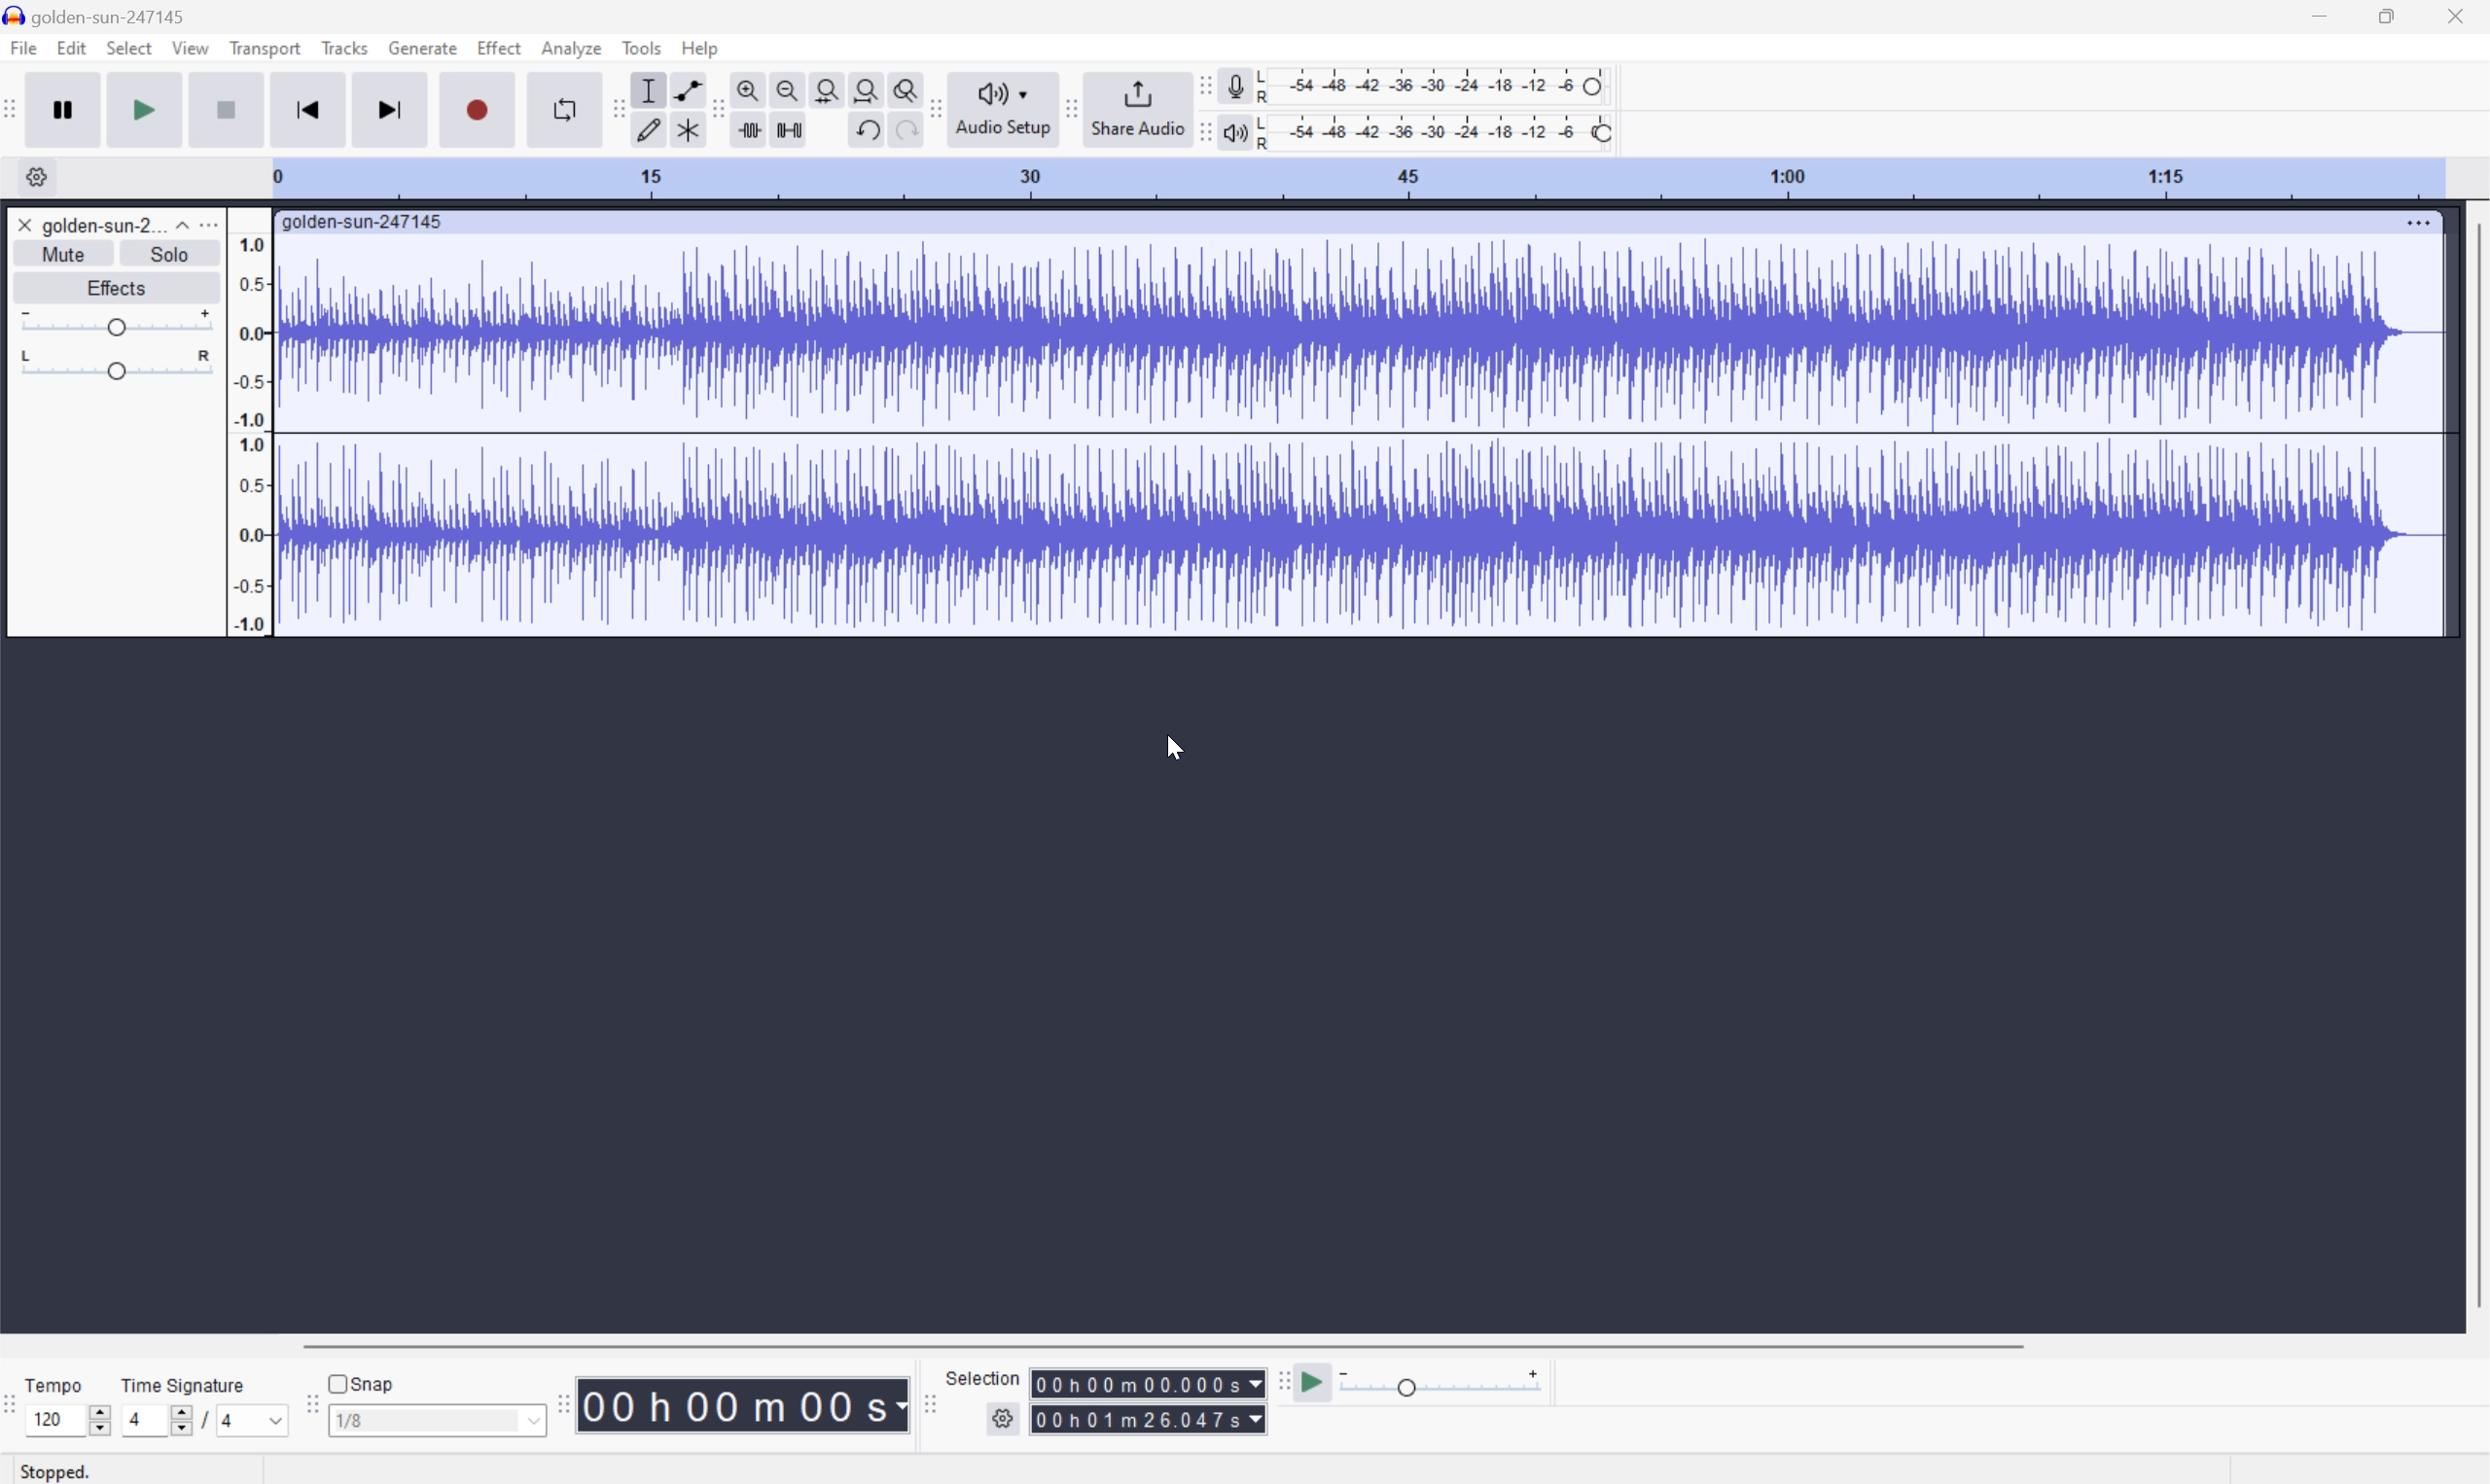 Image resolution: width=2490 pixels, height=1484 pixels. What do you see at coordinates (1318, 1379) in the screenshot?
I see `Play at speed` at bounding box center [1318, 1379].